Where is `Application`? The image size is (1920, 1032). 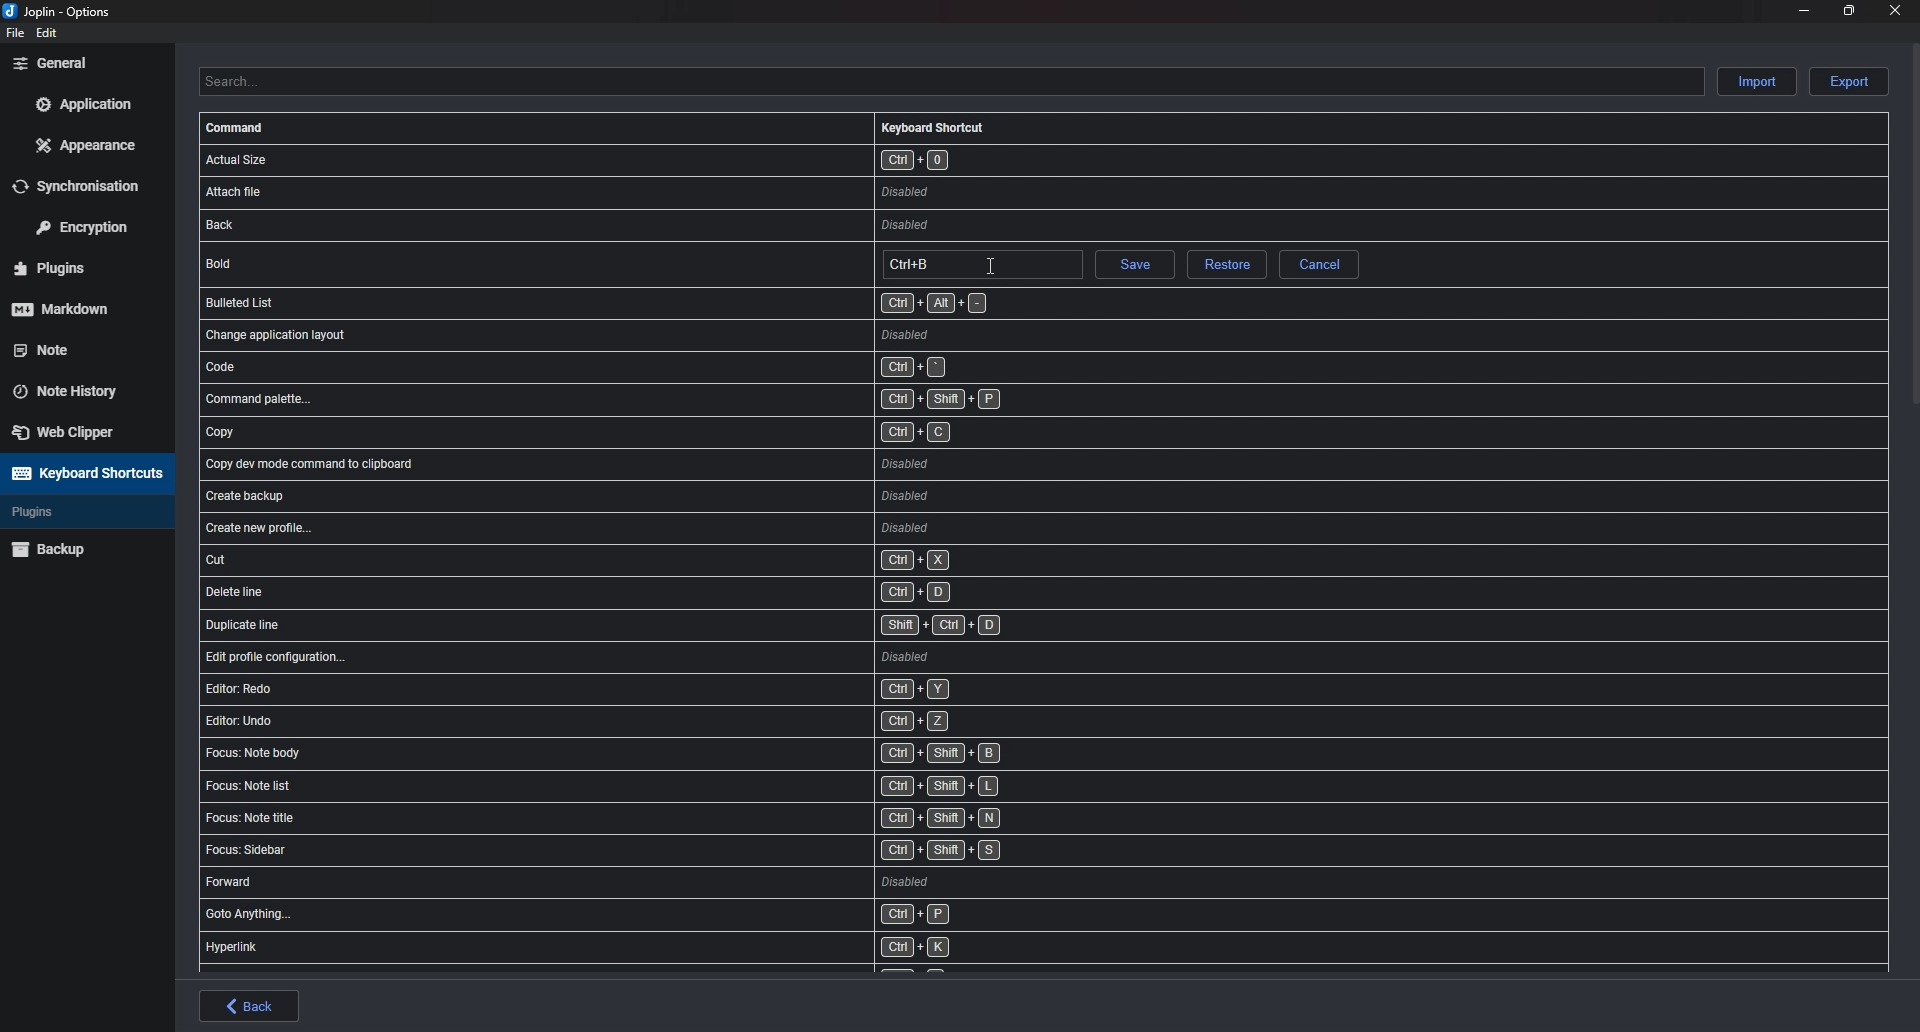 Application is located at coordinates (83, 104).